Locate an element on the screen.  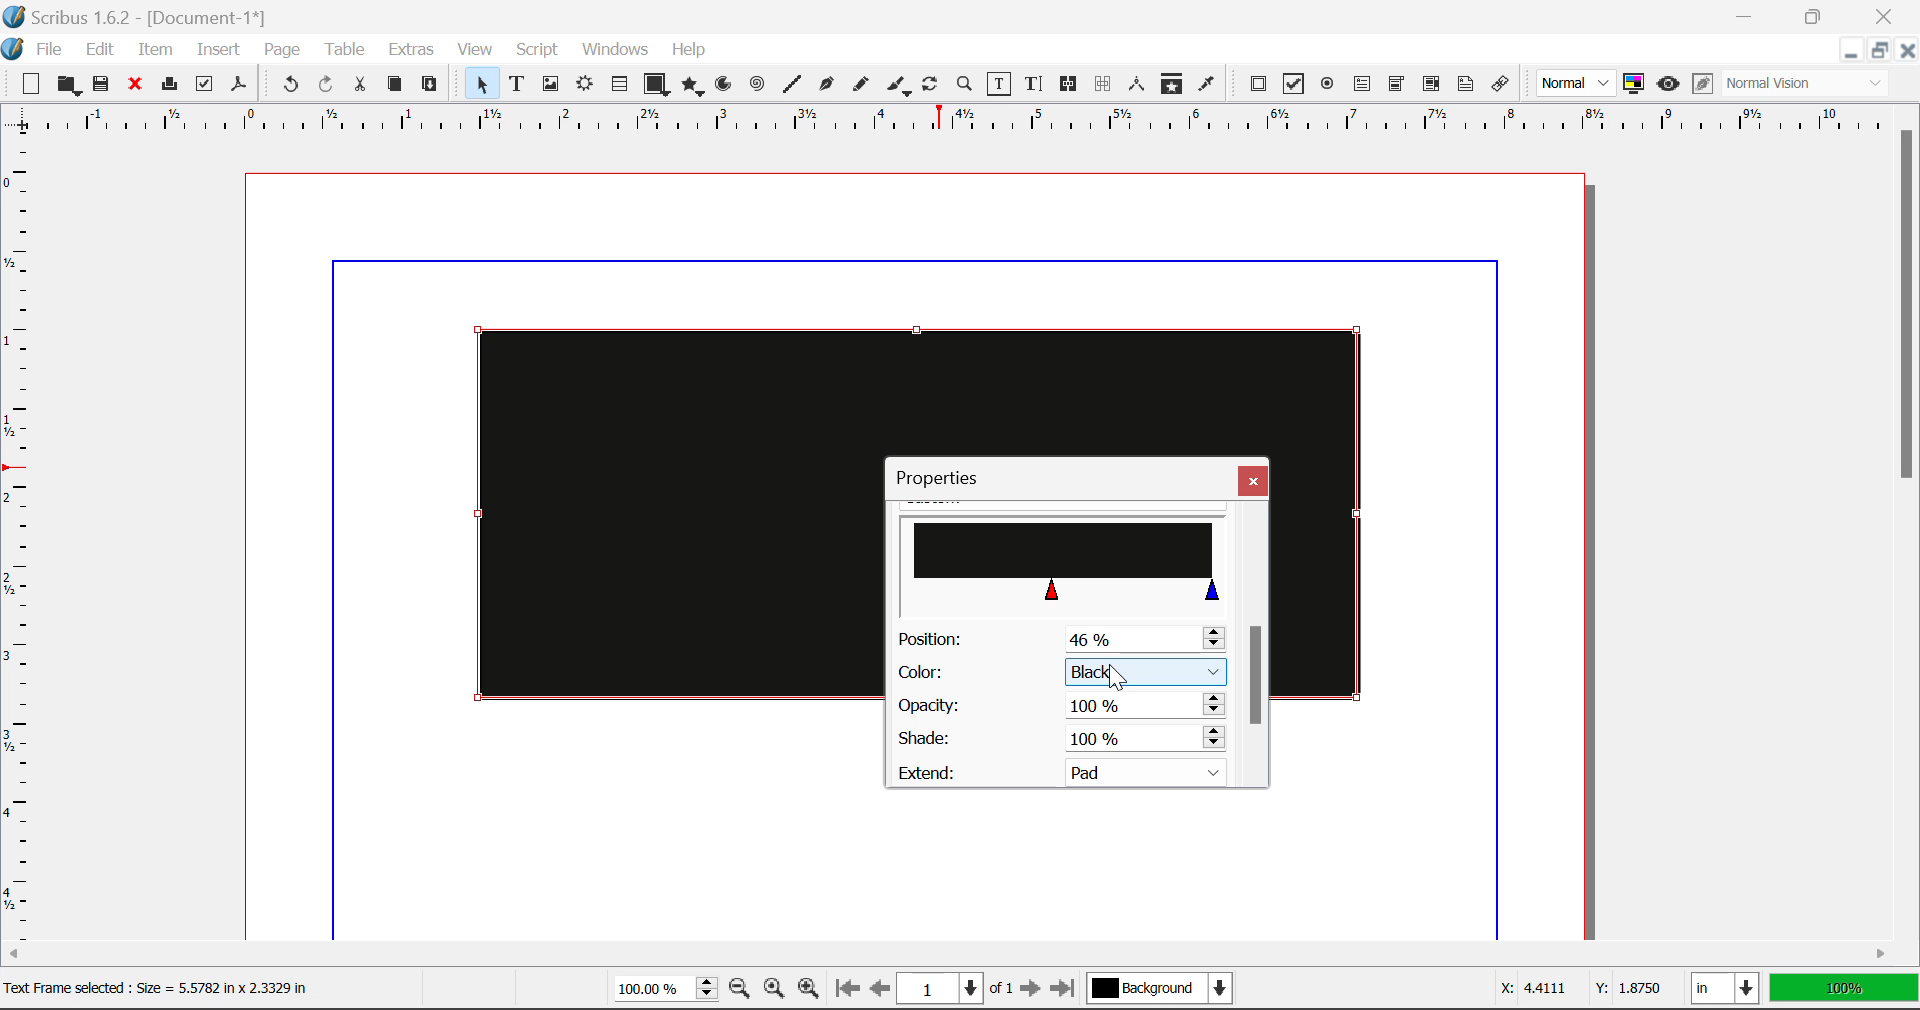
Edit Contents of Frame is located at coordinates (1000, 86).